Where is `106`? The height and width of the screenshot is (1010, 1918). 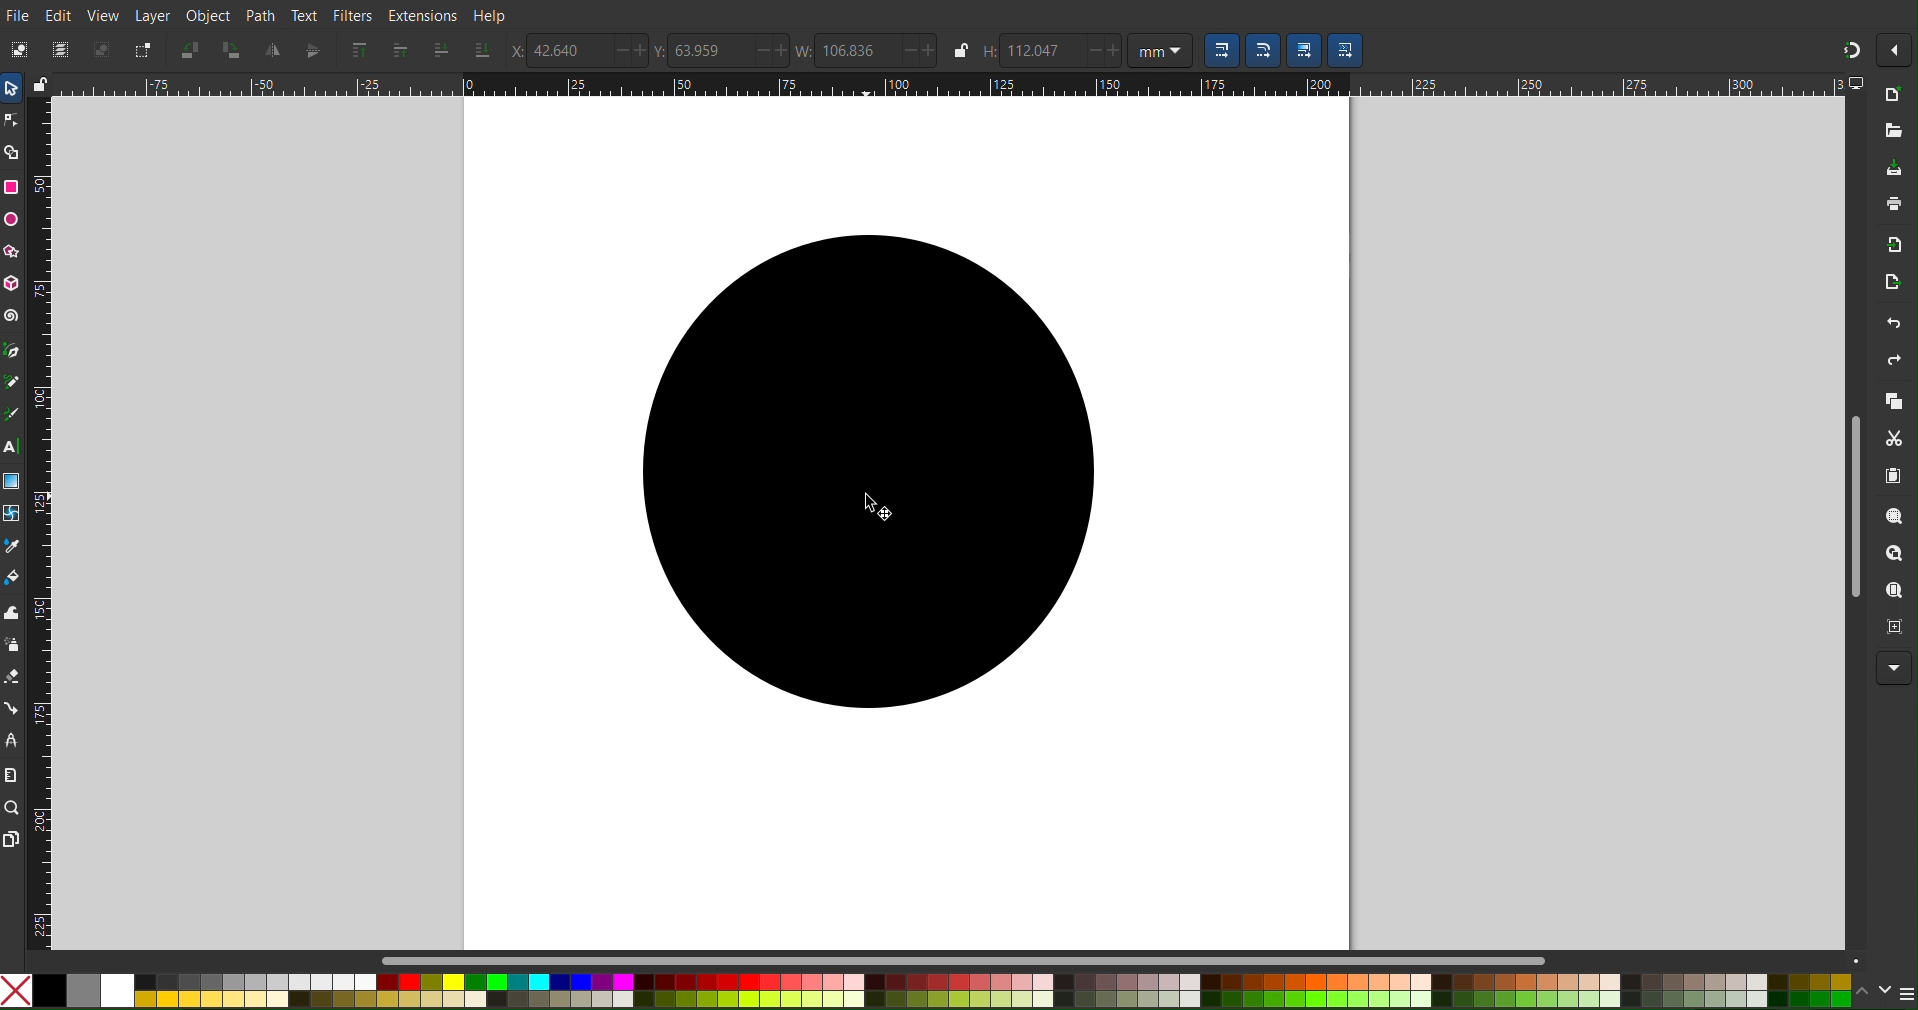
106 is located at coordinates (857, 50).